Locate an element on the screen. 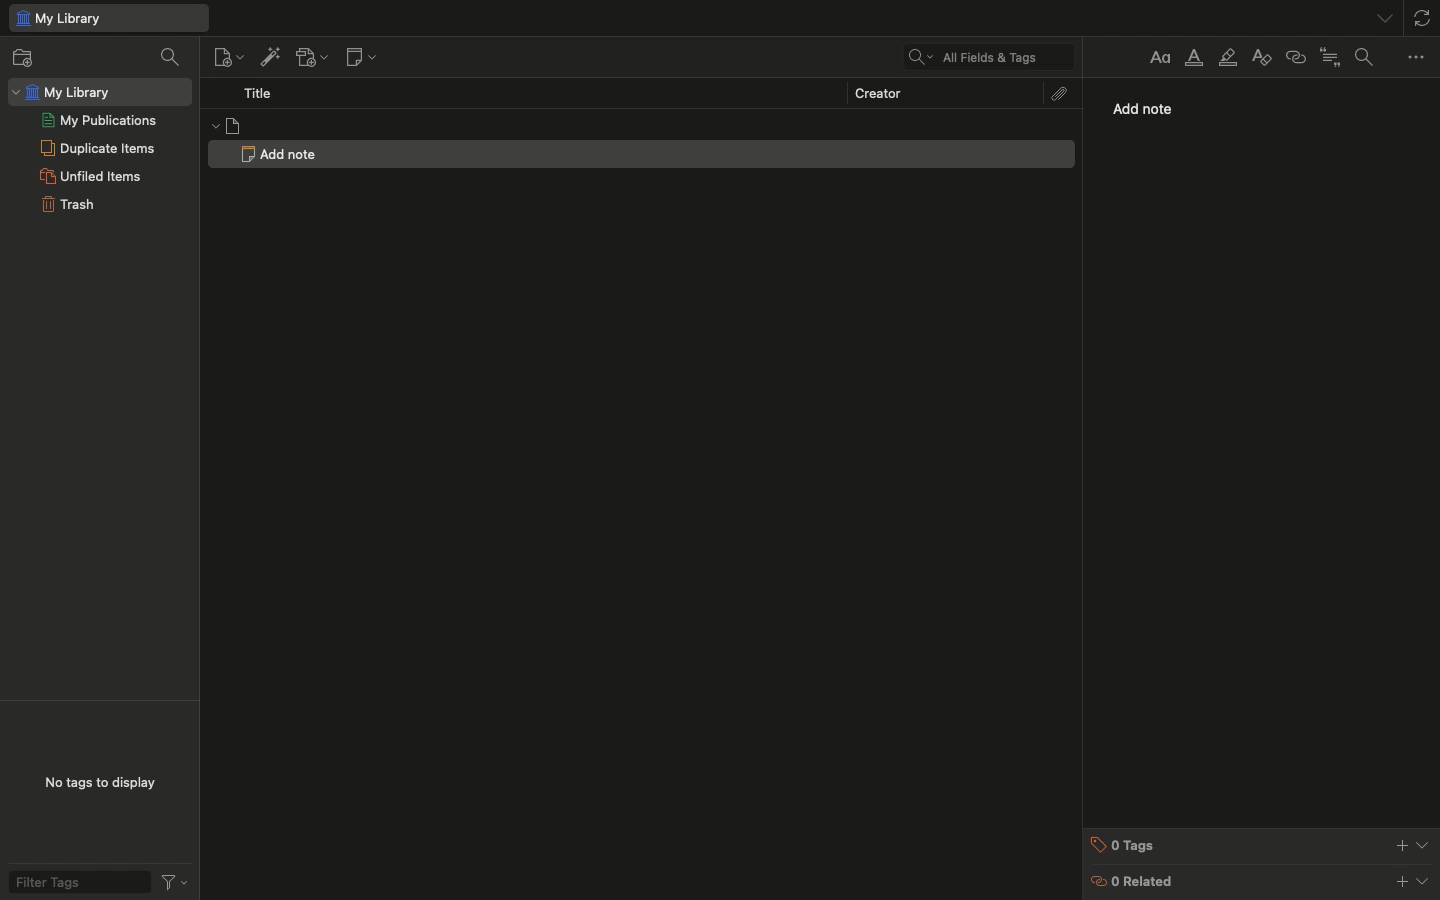 This screenshot has width=1440, height=900. related is located at coordinates (1262, 882).